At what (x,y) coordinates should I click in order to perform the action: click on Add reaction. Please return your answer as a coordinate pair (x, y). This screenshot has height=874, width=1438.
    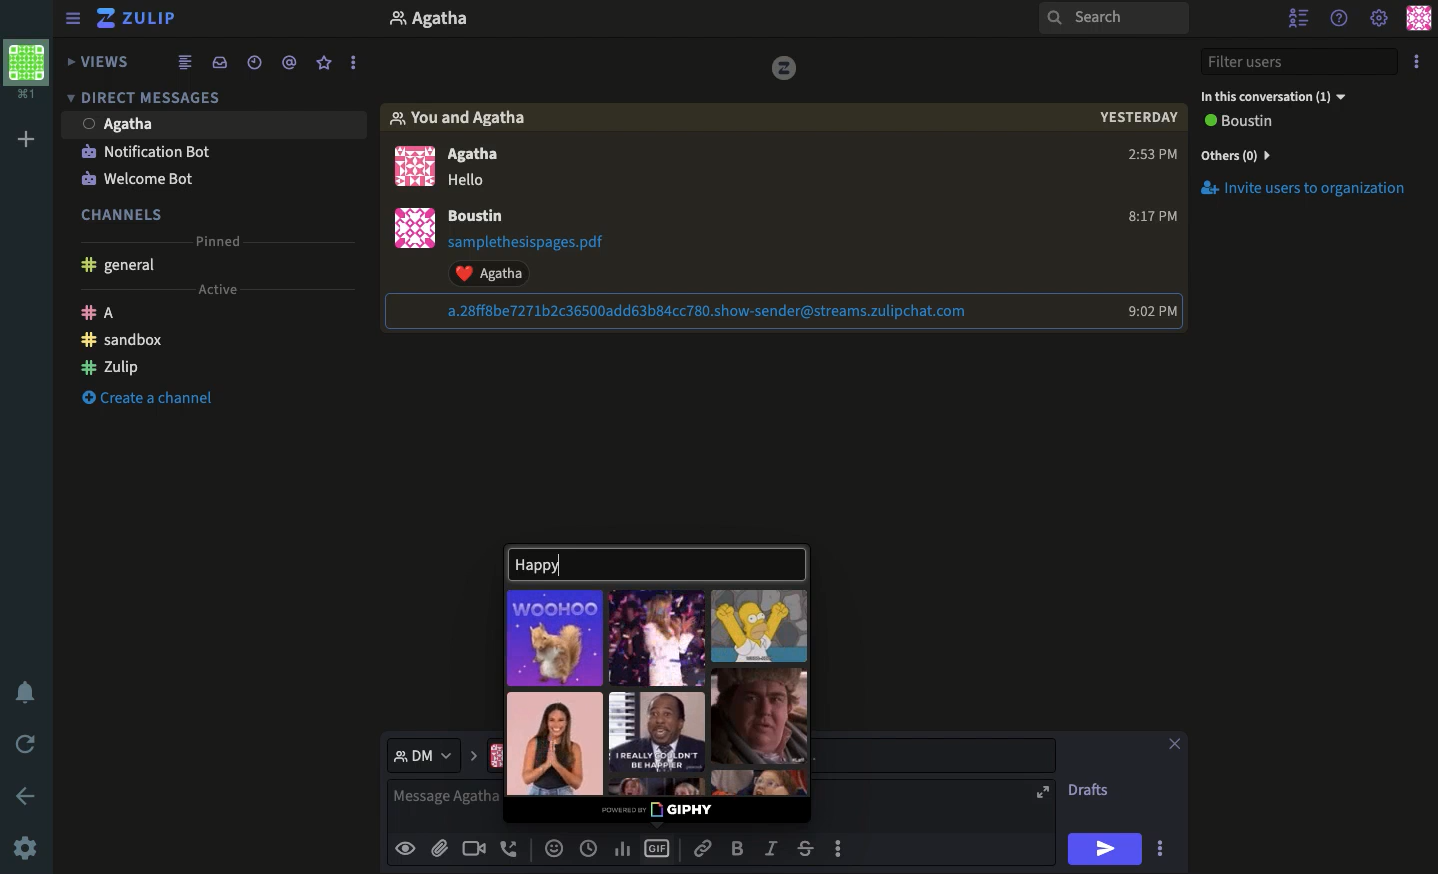
    Looking at the image, I should click on (556, 847).